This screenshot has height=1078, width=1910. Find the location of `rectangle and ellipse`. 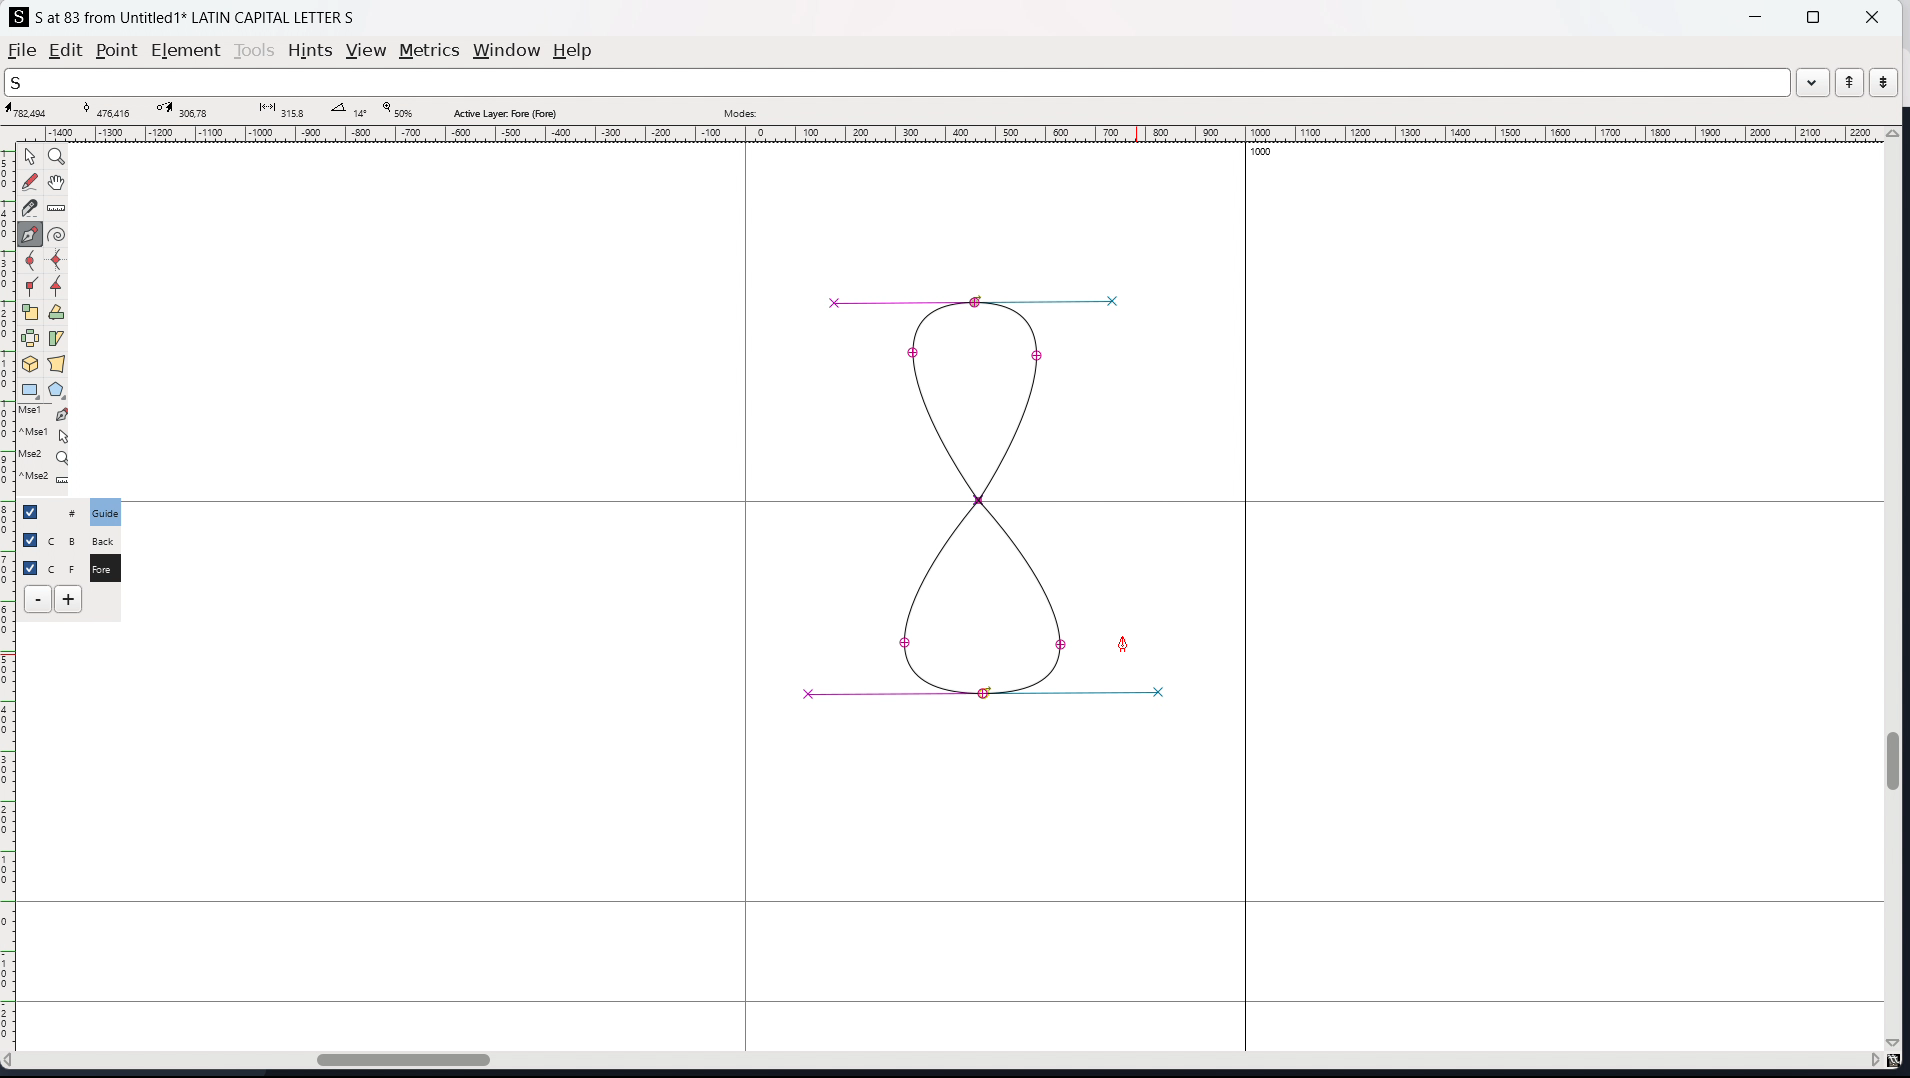

rectangle and ellipse is located at coordinates (31, 391).